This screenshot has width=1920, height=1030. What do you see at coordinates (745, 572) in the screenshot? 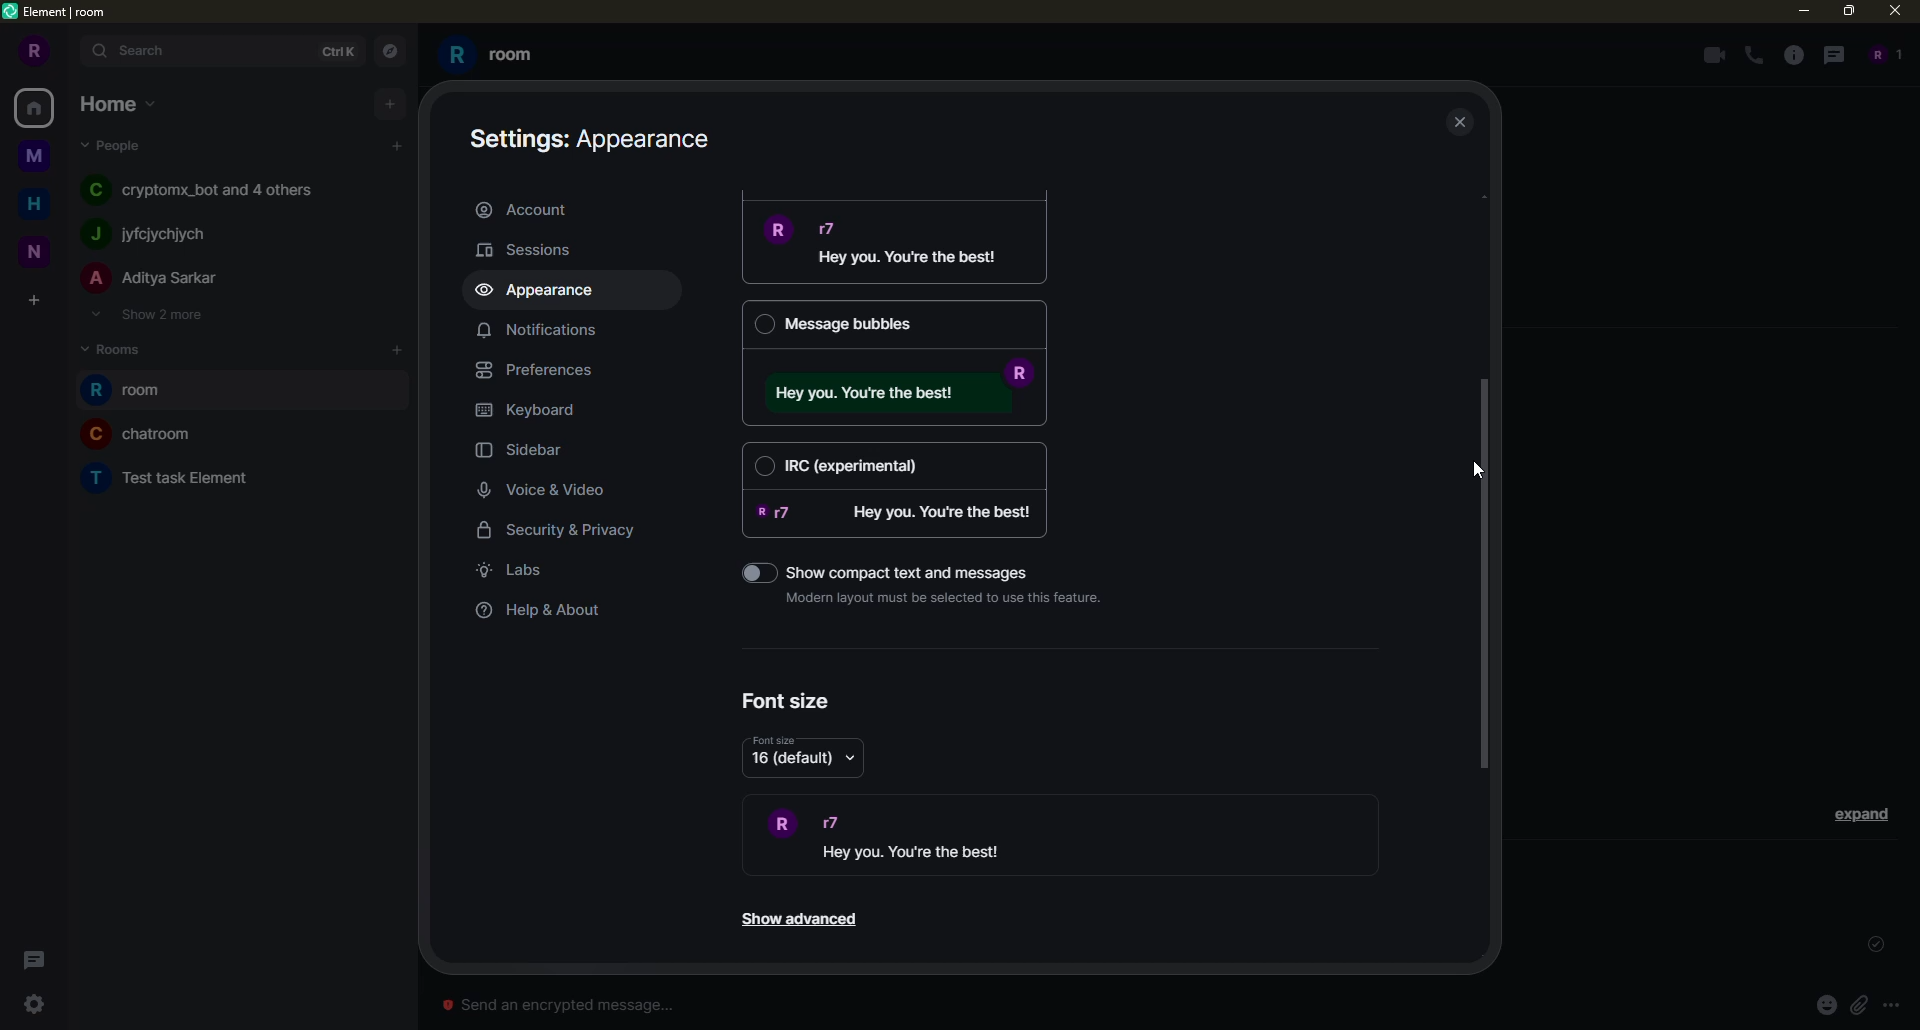
I see `toggle` at bounding box center [745, 572].